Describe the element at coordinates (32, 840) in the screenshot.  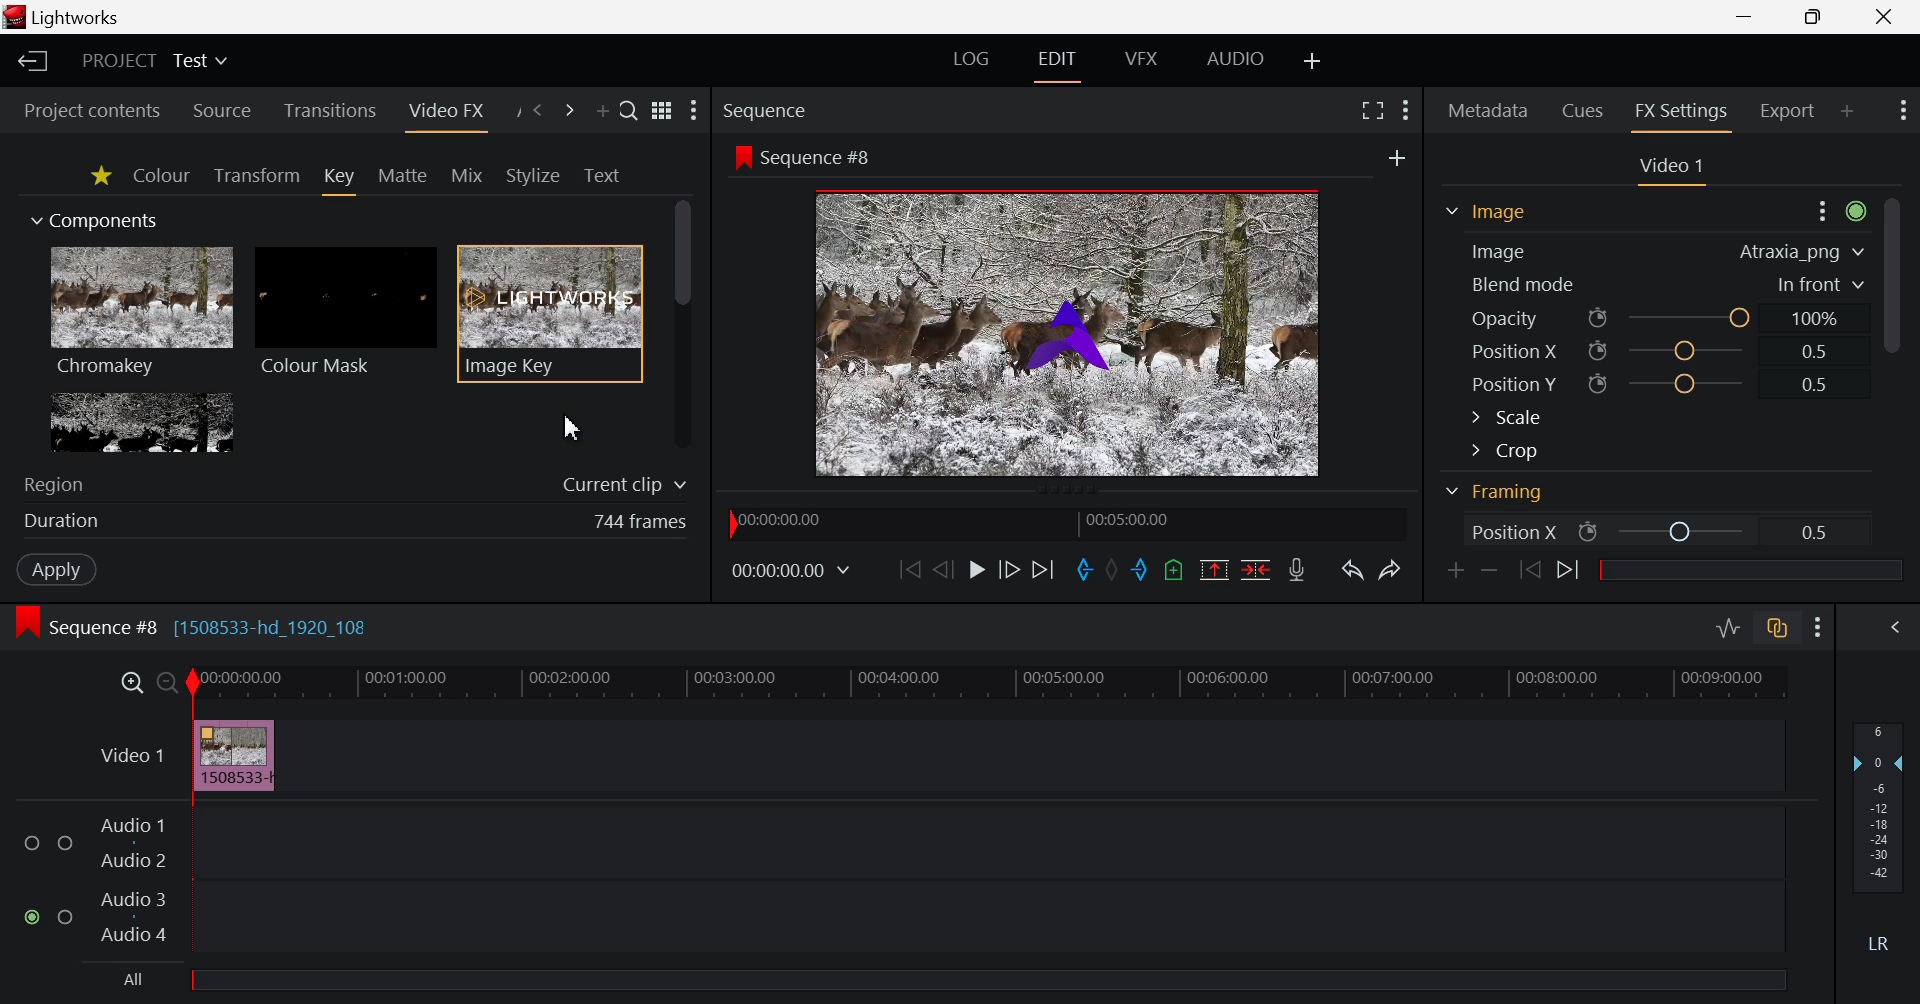
I see `checkbox` at that location.